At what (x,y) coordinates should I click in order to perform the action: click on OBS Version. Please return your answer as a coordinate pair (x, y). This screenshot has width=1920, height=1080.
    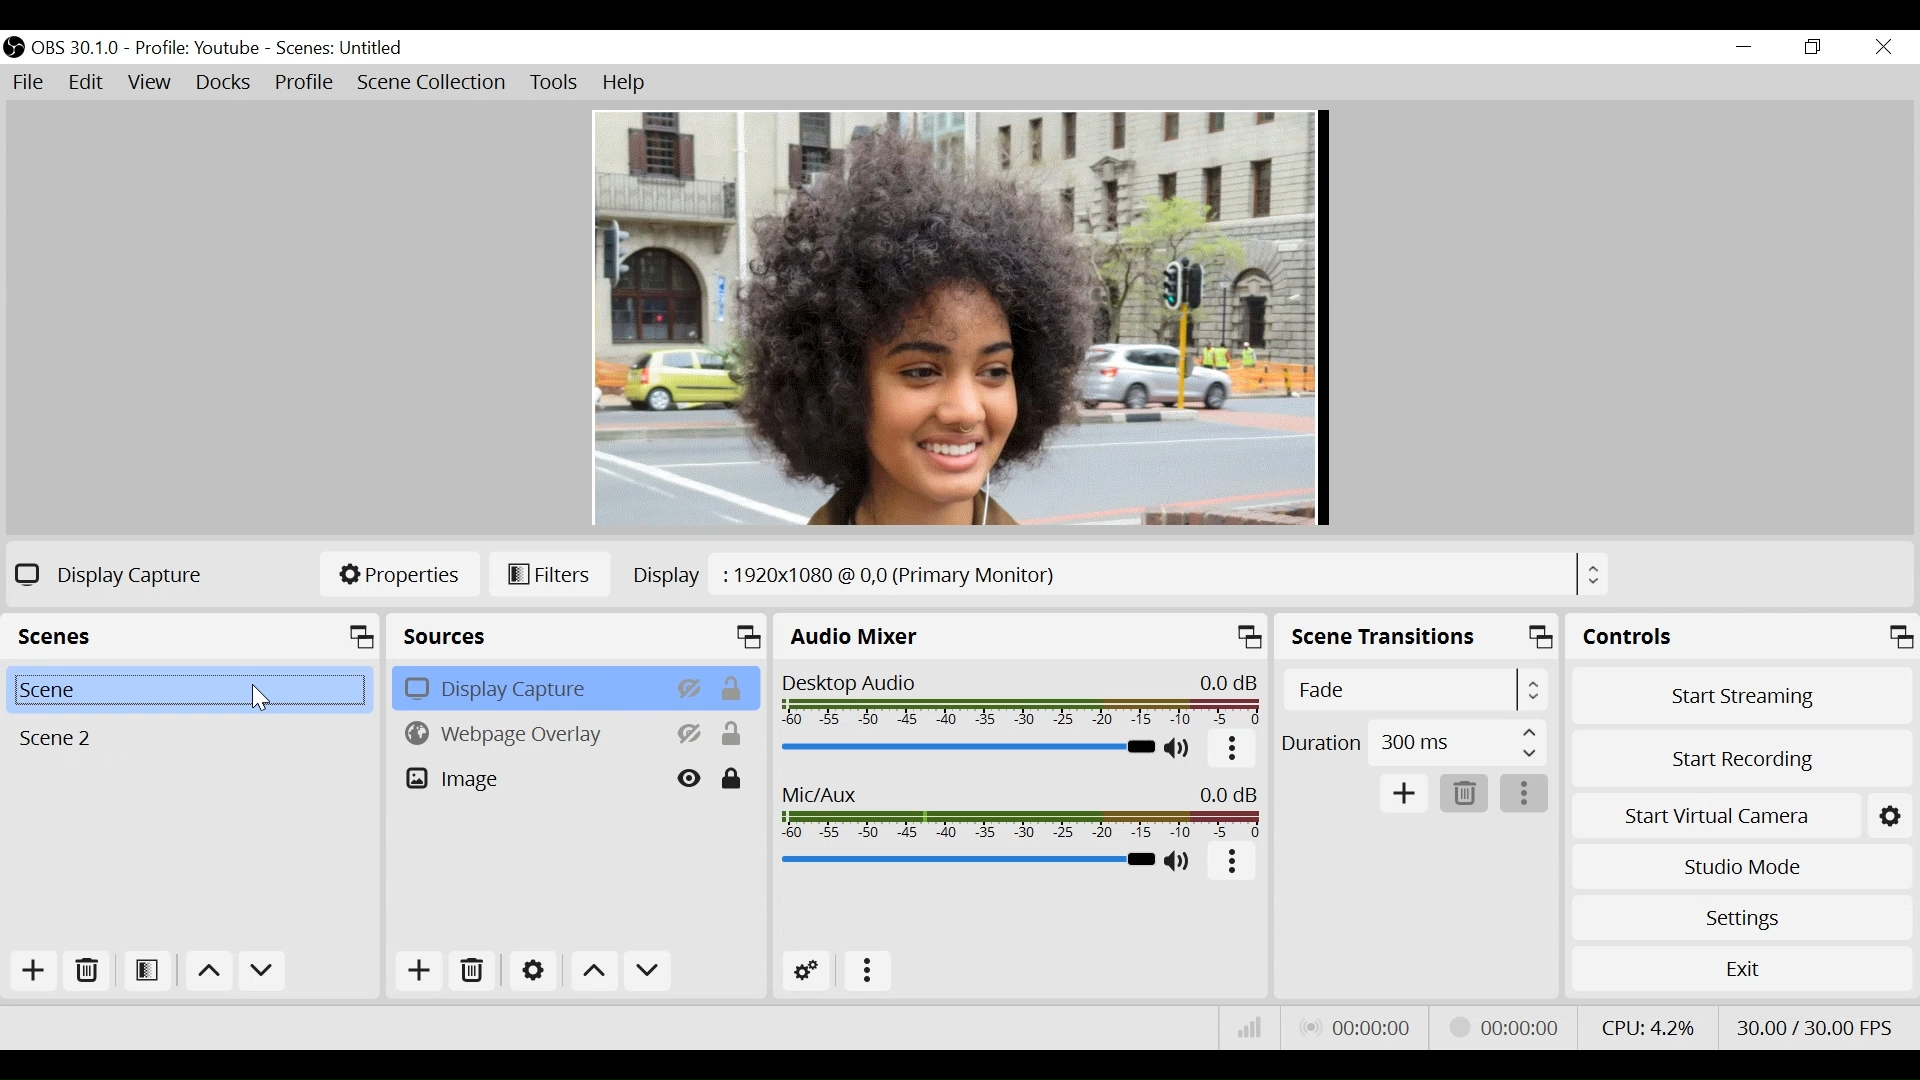
    Looking at the image, I should click on (77, 49).